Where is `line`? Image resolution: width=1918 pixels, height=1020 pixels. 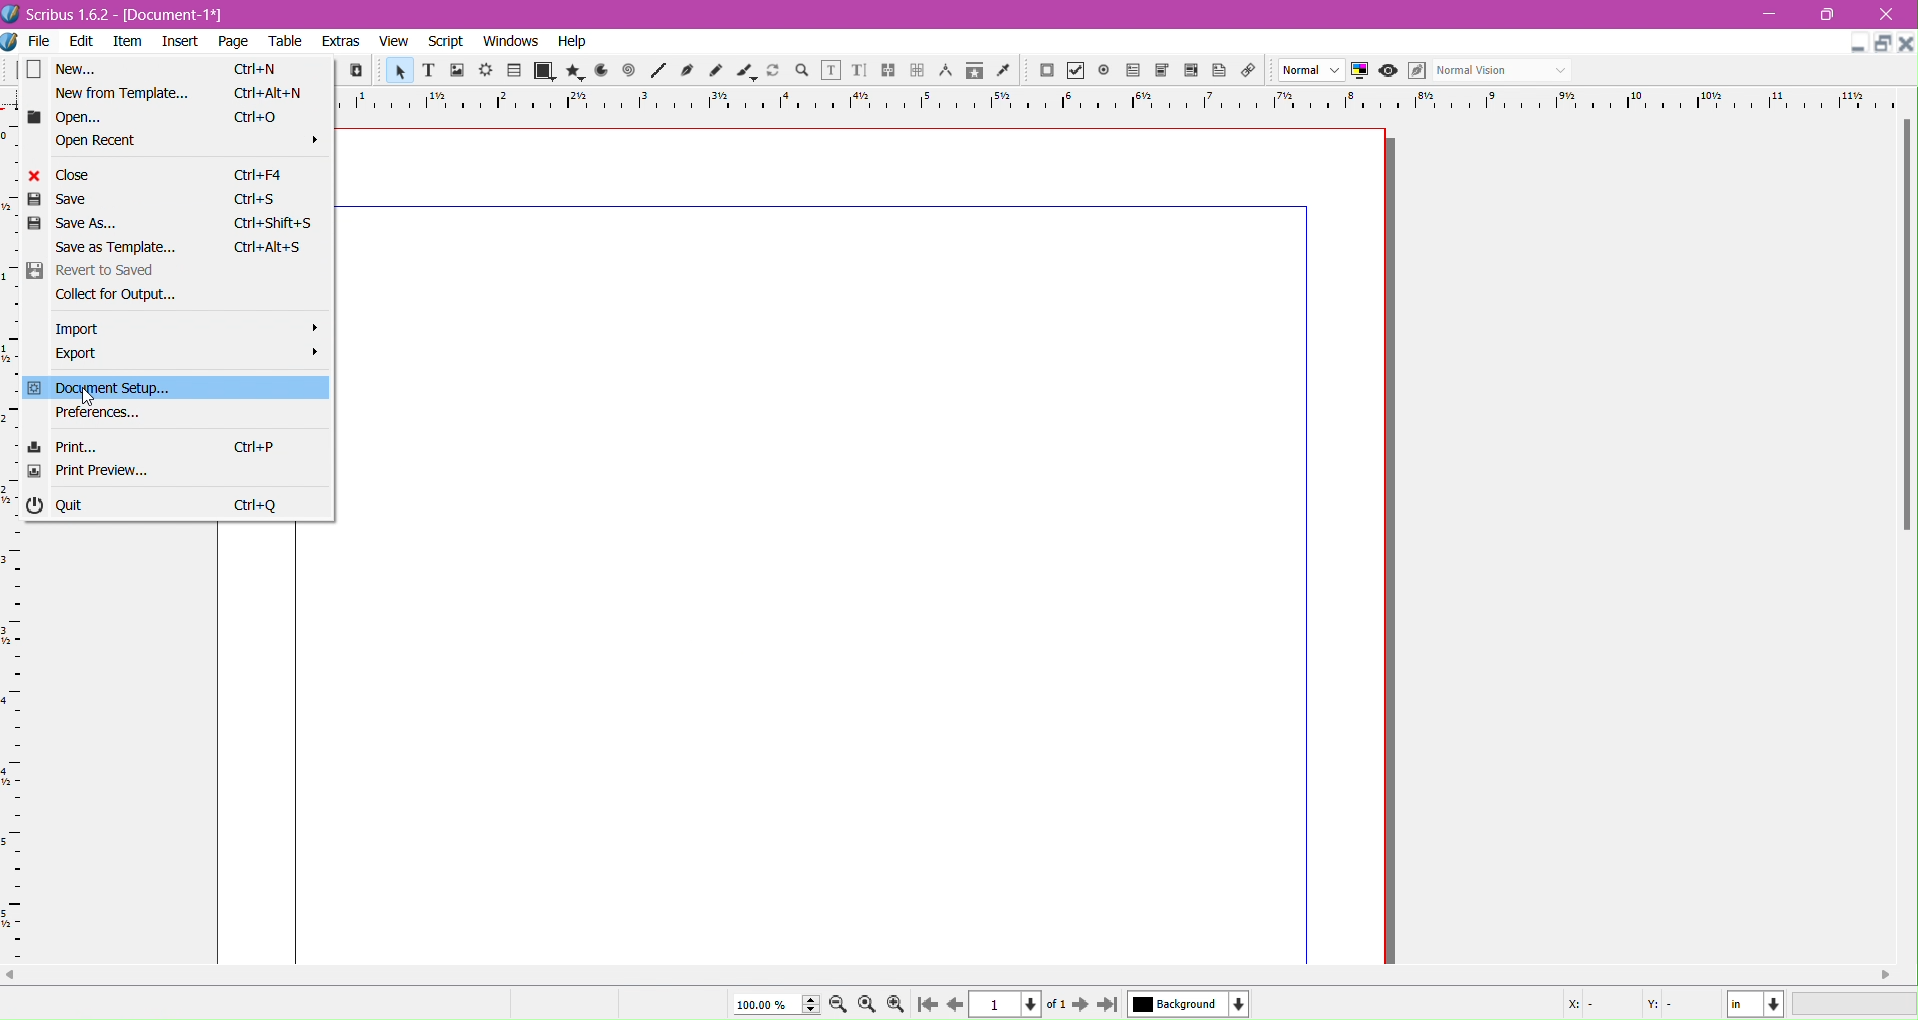
line is located at coordinates (658, 72).